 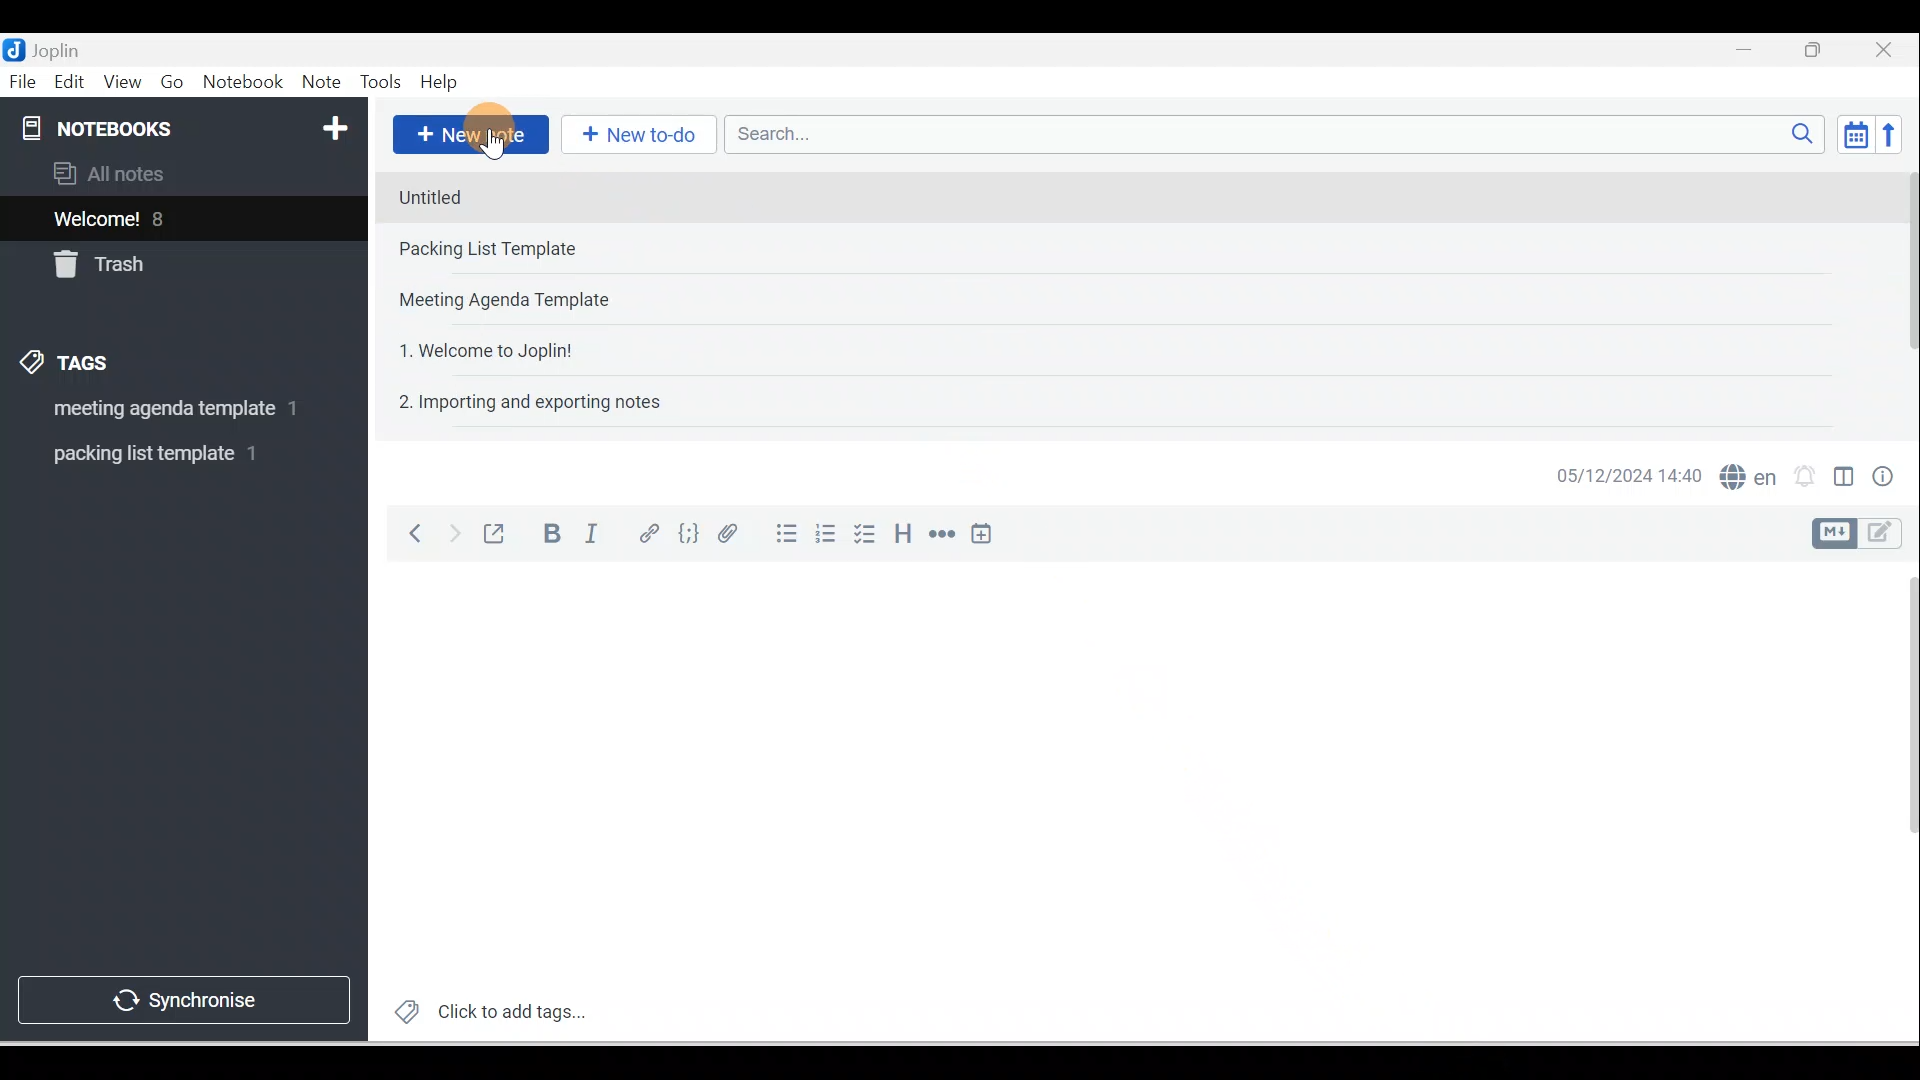 What do you see at coordinates (944, 534) in the screenshot?
I see `Horizontal rule` at bounding box center [944, 534].